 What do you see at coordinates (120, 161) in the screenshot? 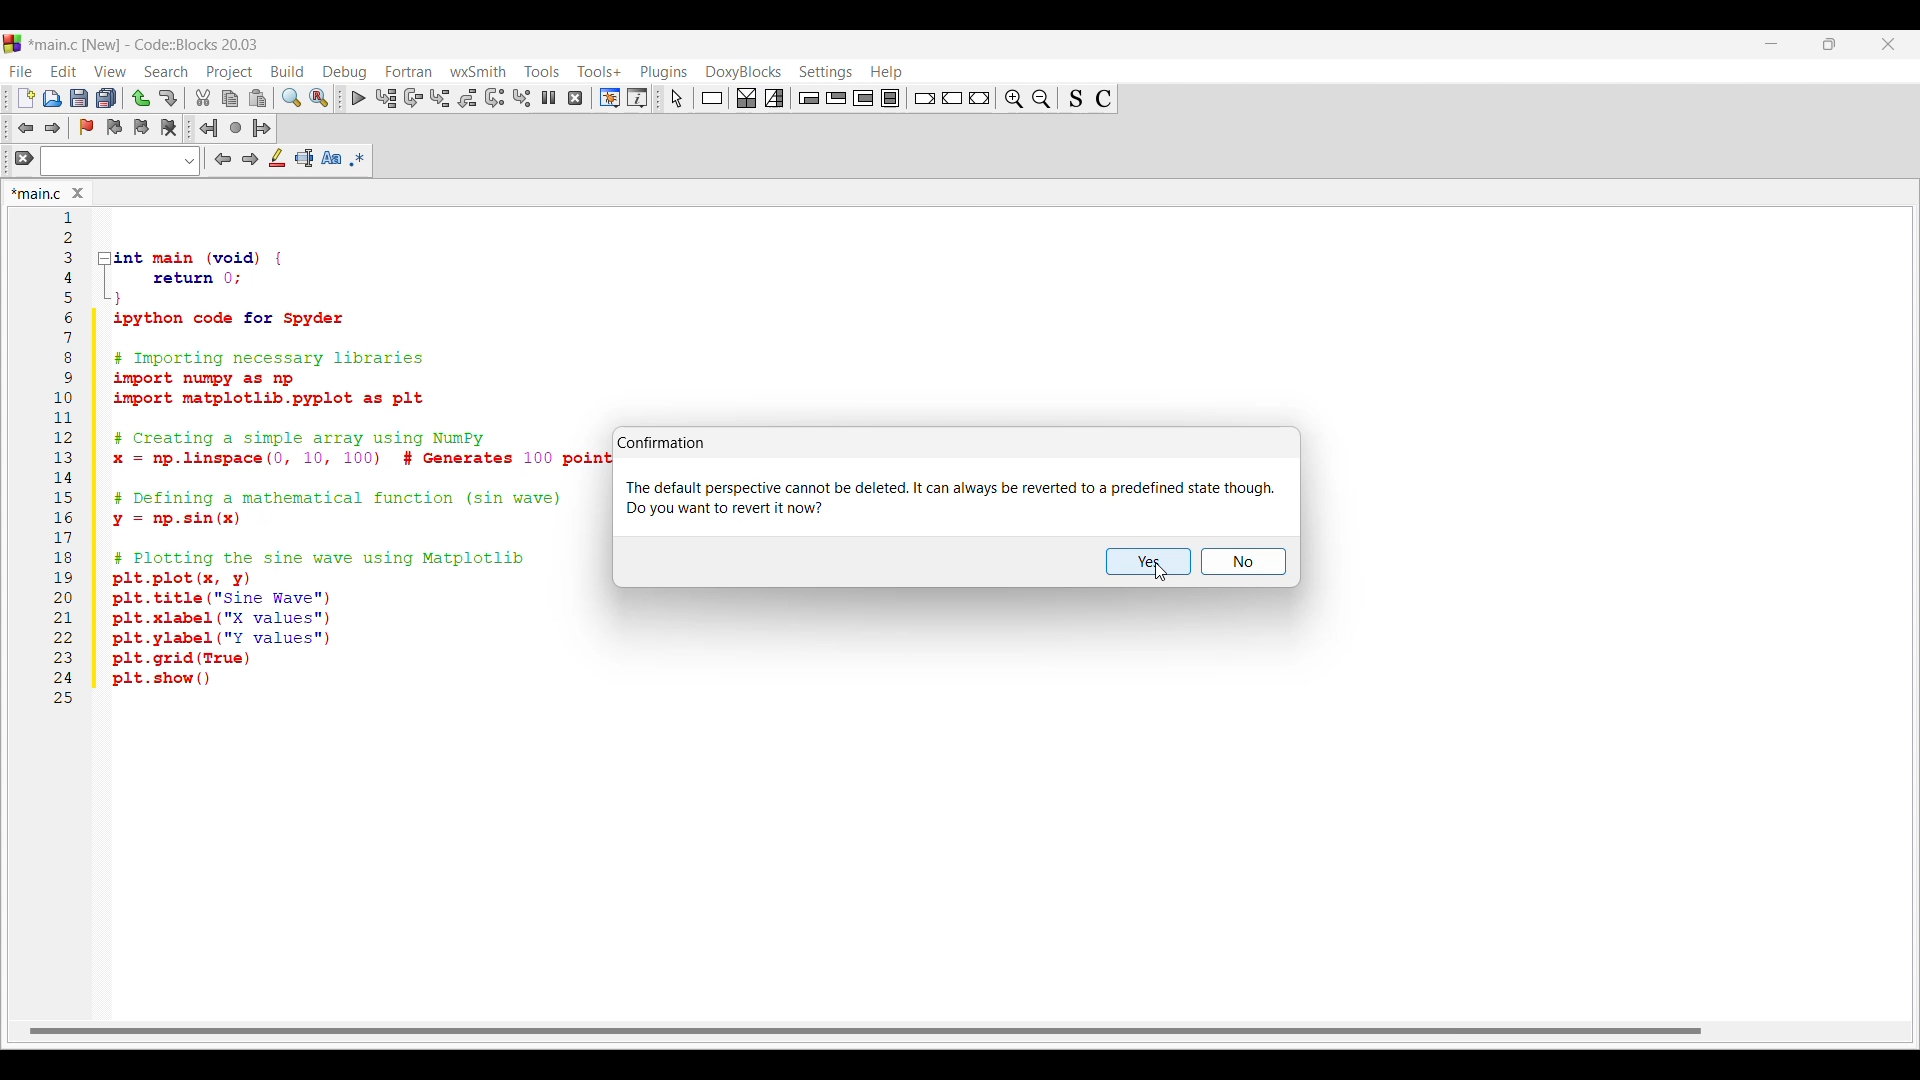
I see `Text box and text options` at bounding box center [120, 161].